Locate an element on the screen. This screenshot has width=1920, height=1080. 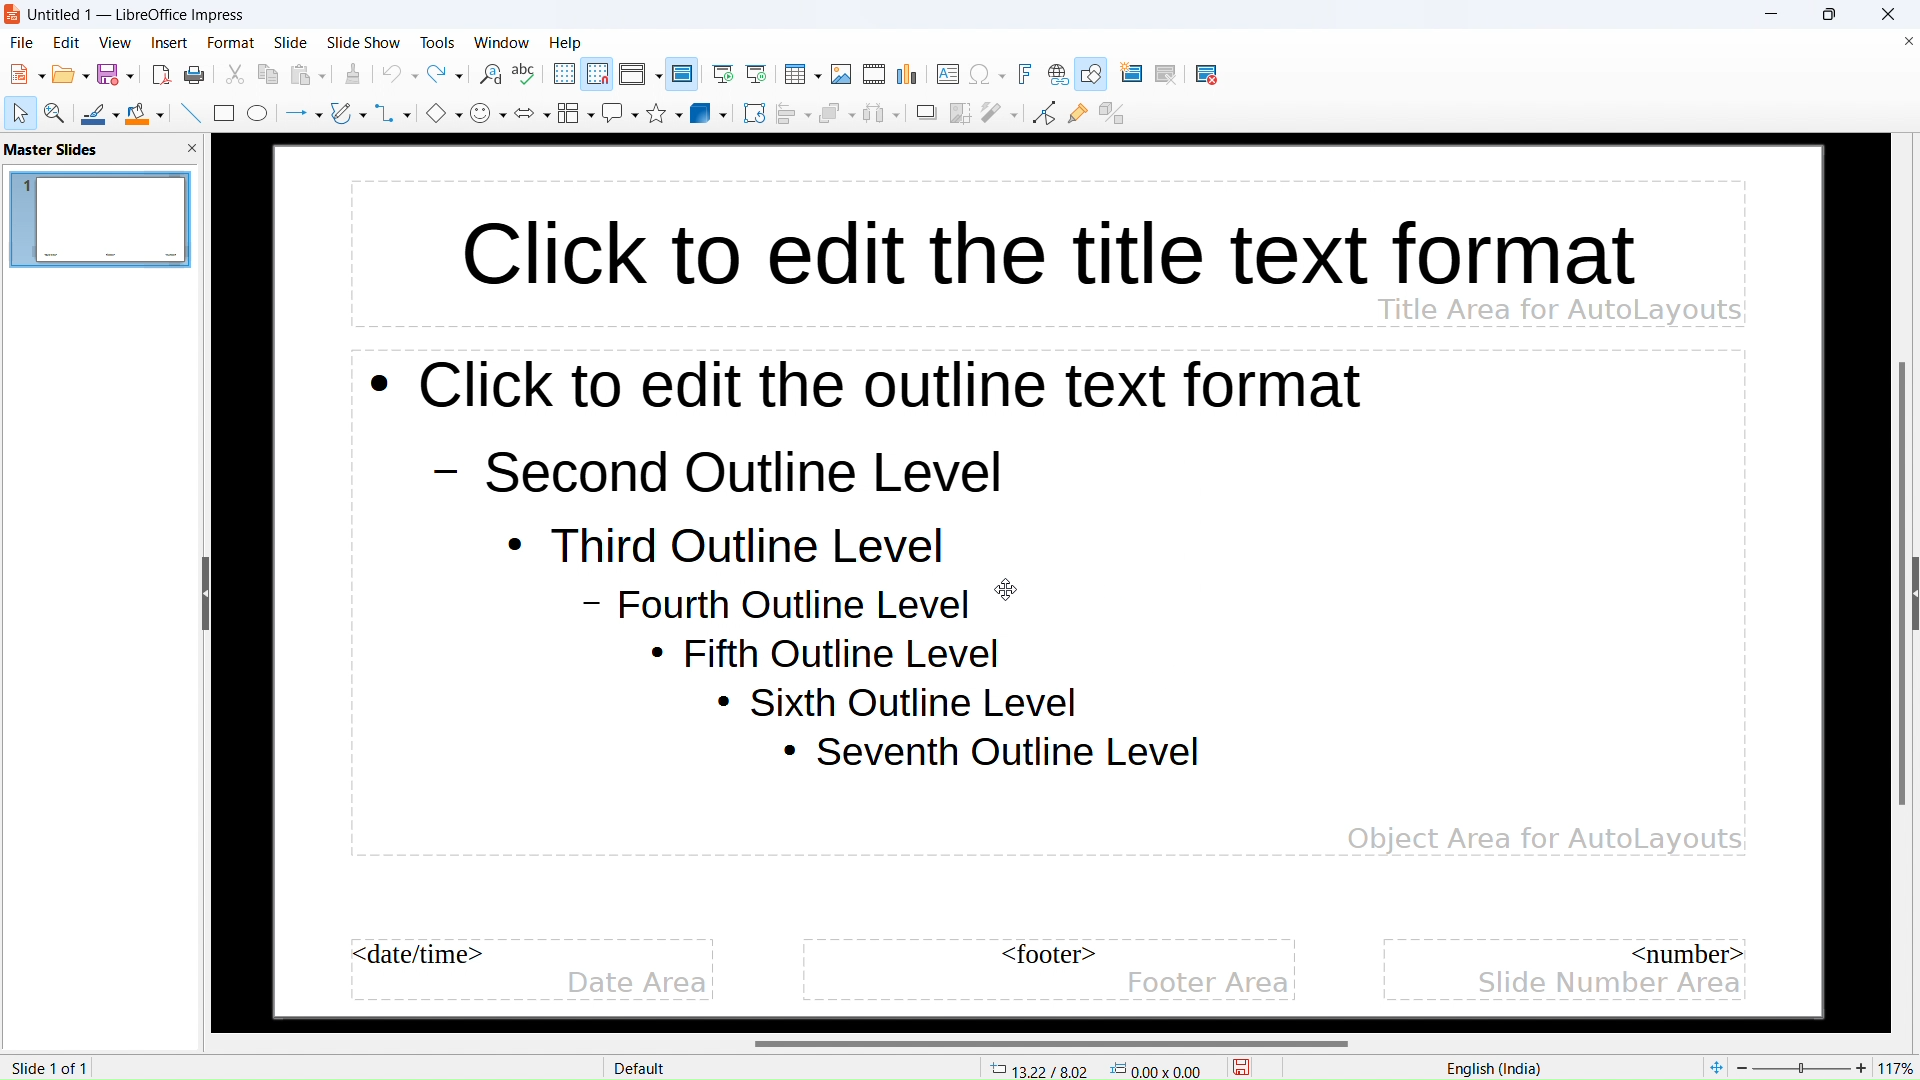
ellipse is located at coordinates (259, 112).